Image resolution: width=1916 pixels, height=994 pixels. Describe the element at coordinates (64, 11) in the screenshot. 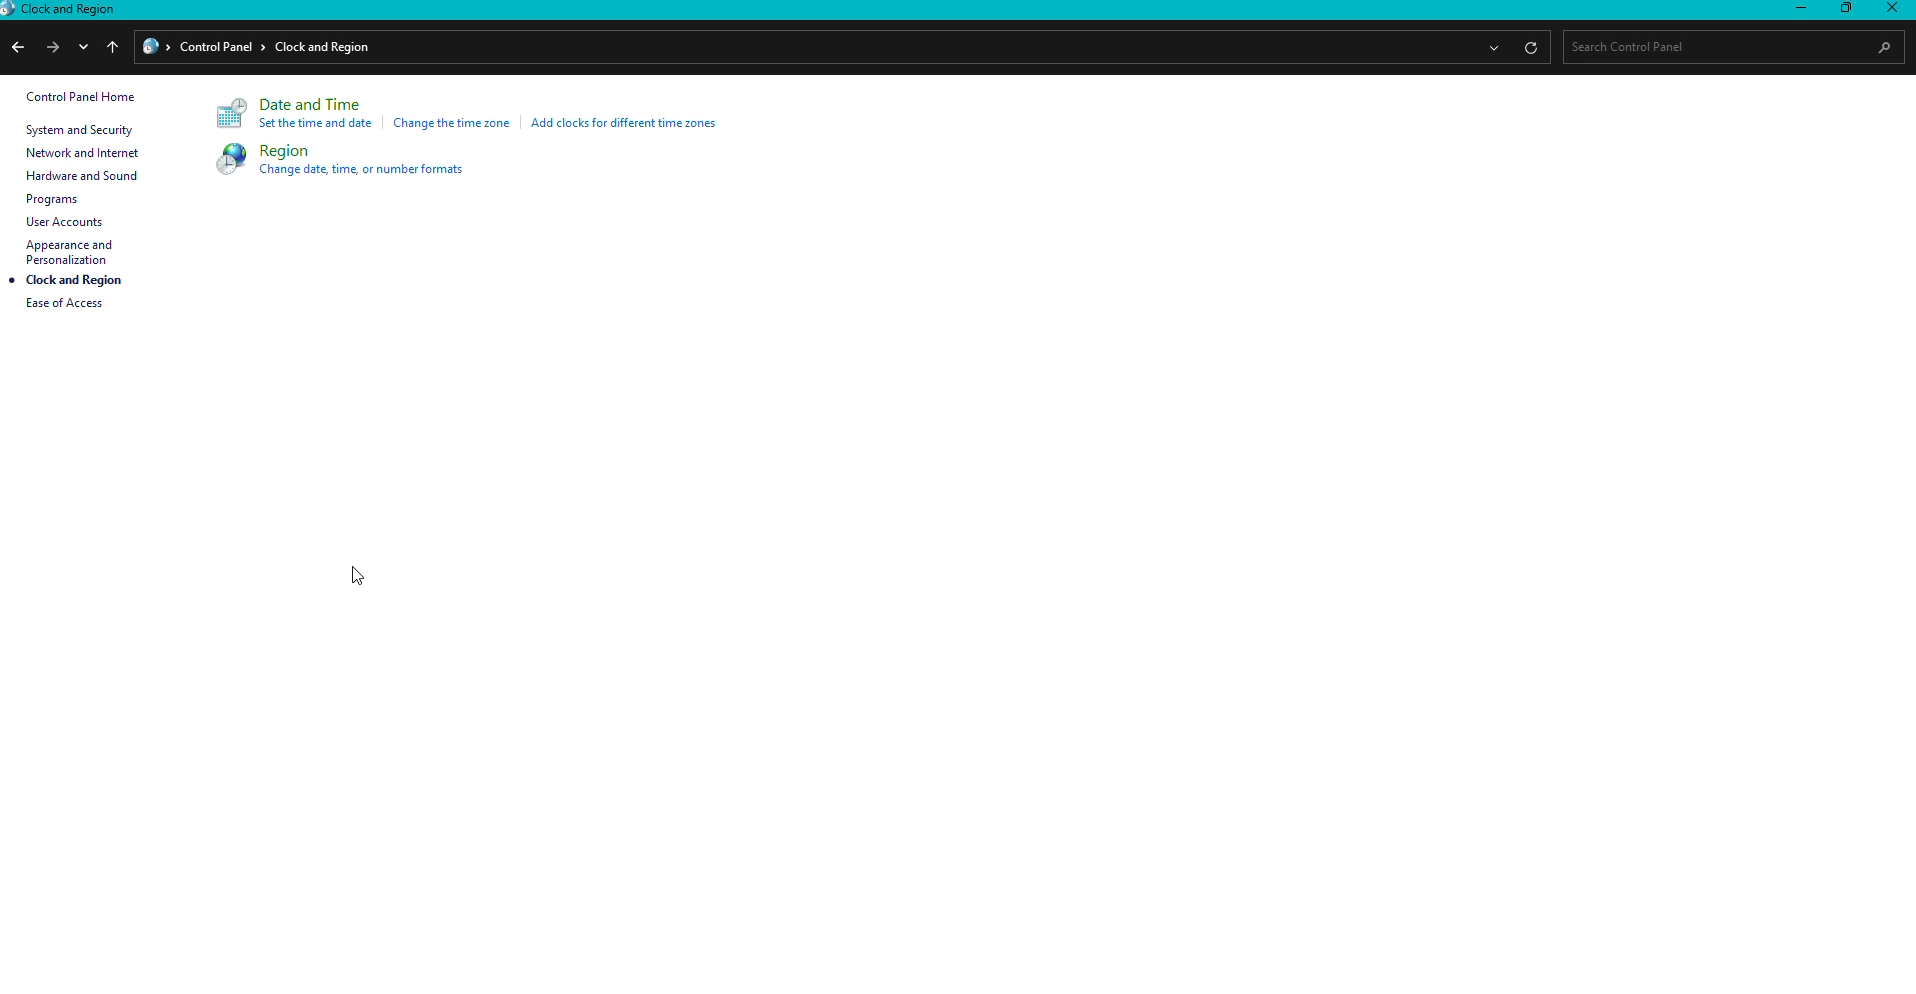

I see `Clock and region` at that location.